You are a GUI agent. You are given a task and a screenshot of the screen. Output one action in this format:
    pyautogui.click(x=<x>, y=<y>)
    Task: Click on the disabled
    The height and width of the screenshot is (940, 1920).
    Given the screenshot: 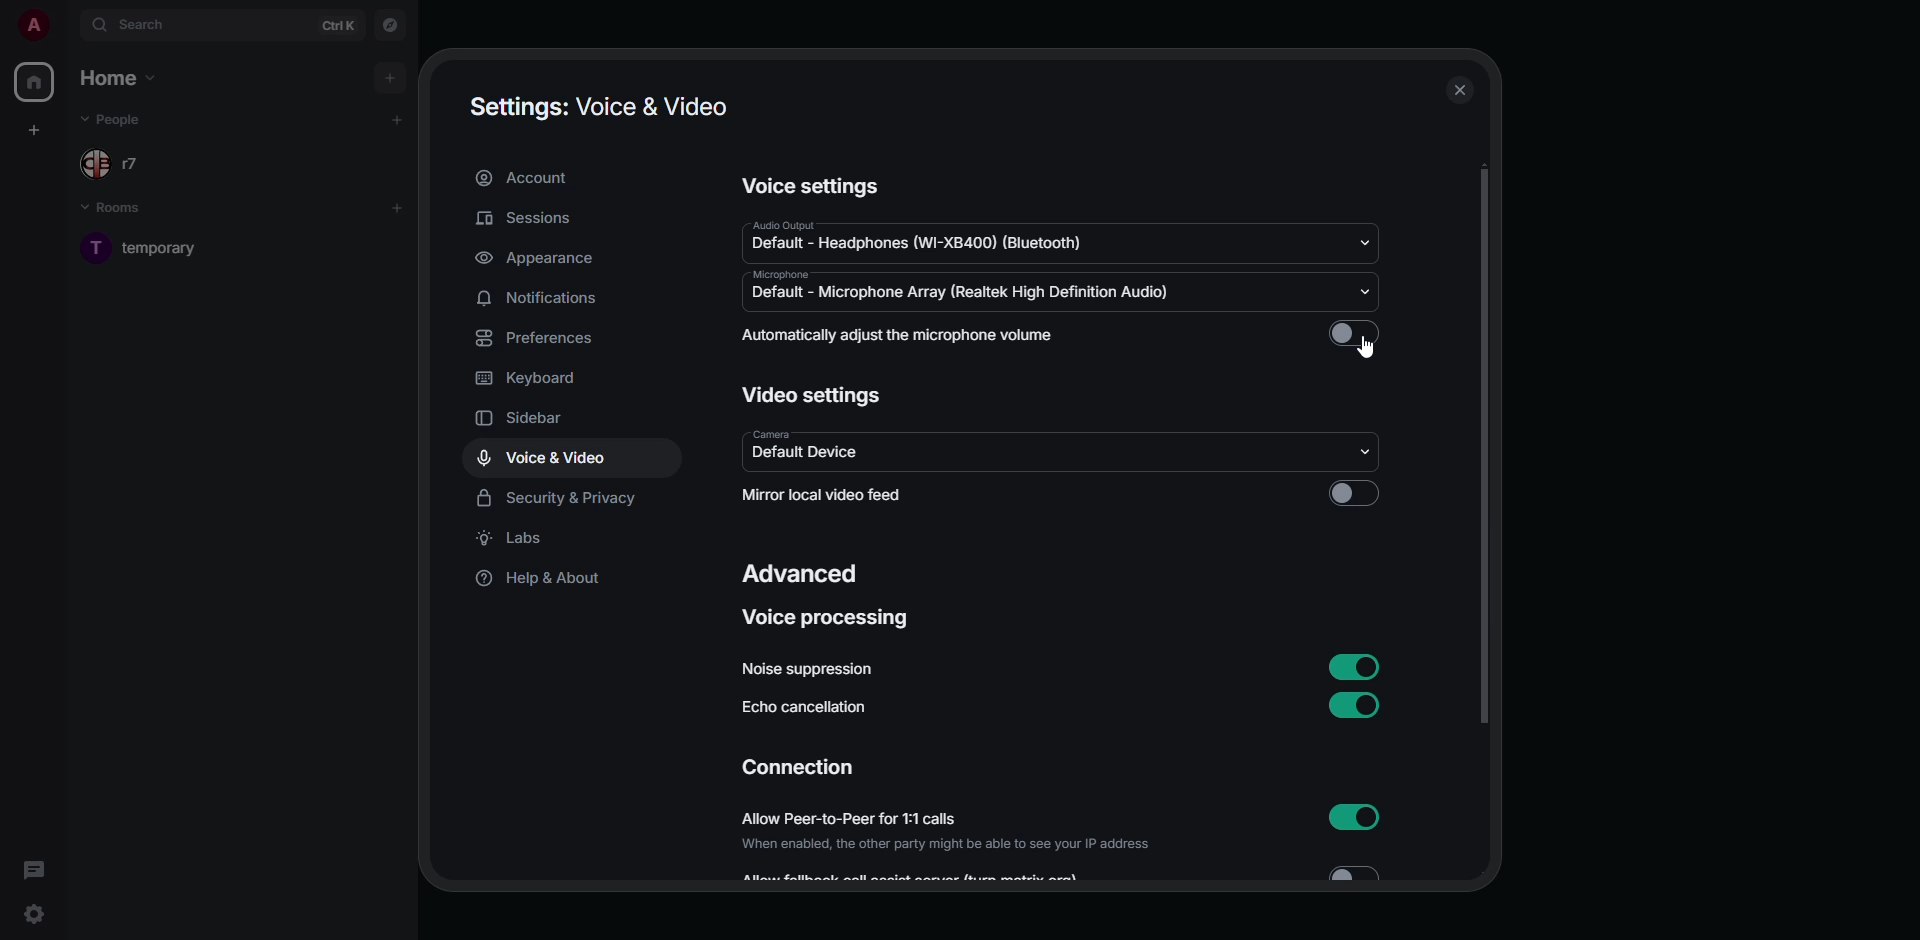 What is the action you would take?
    pyautogui.click(x=1353, y=335)
    